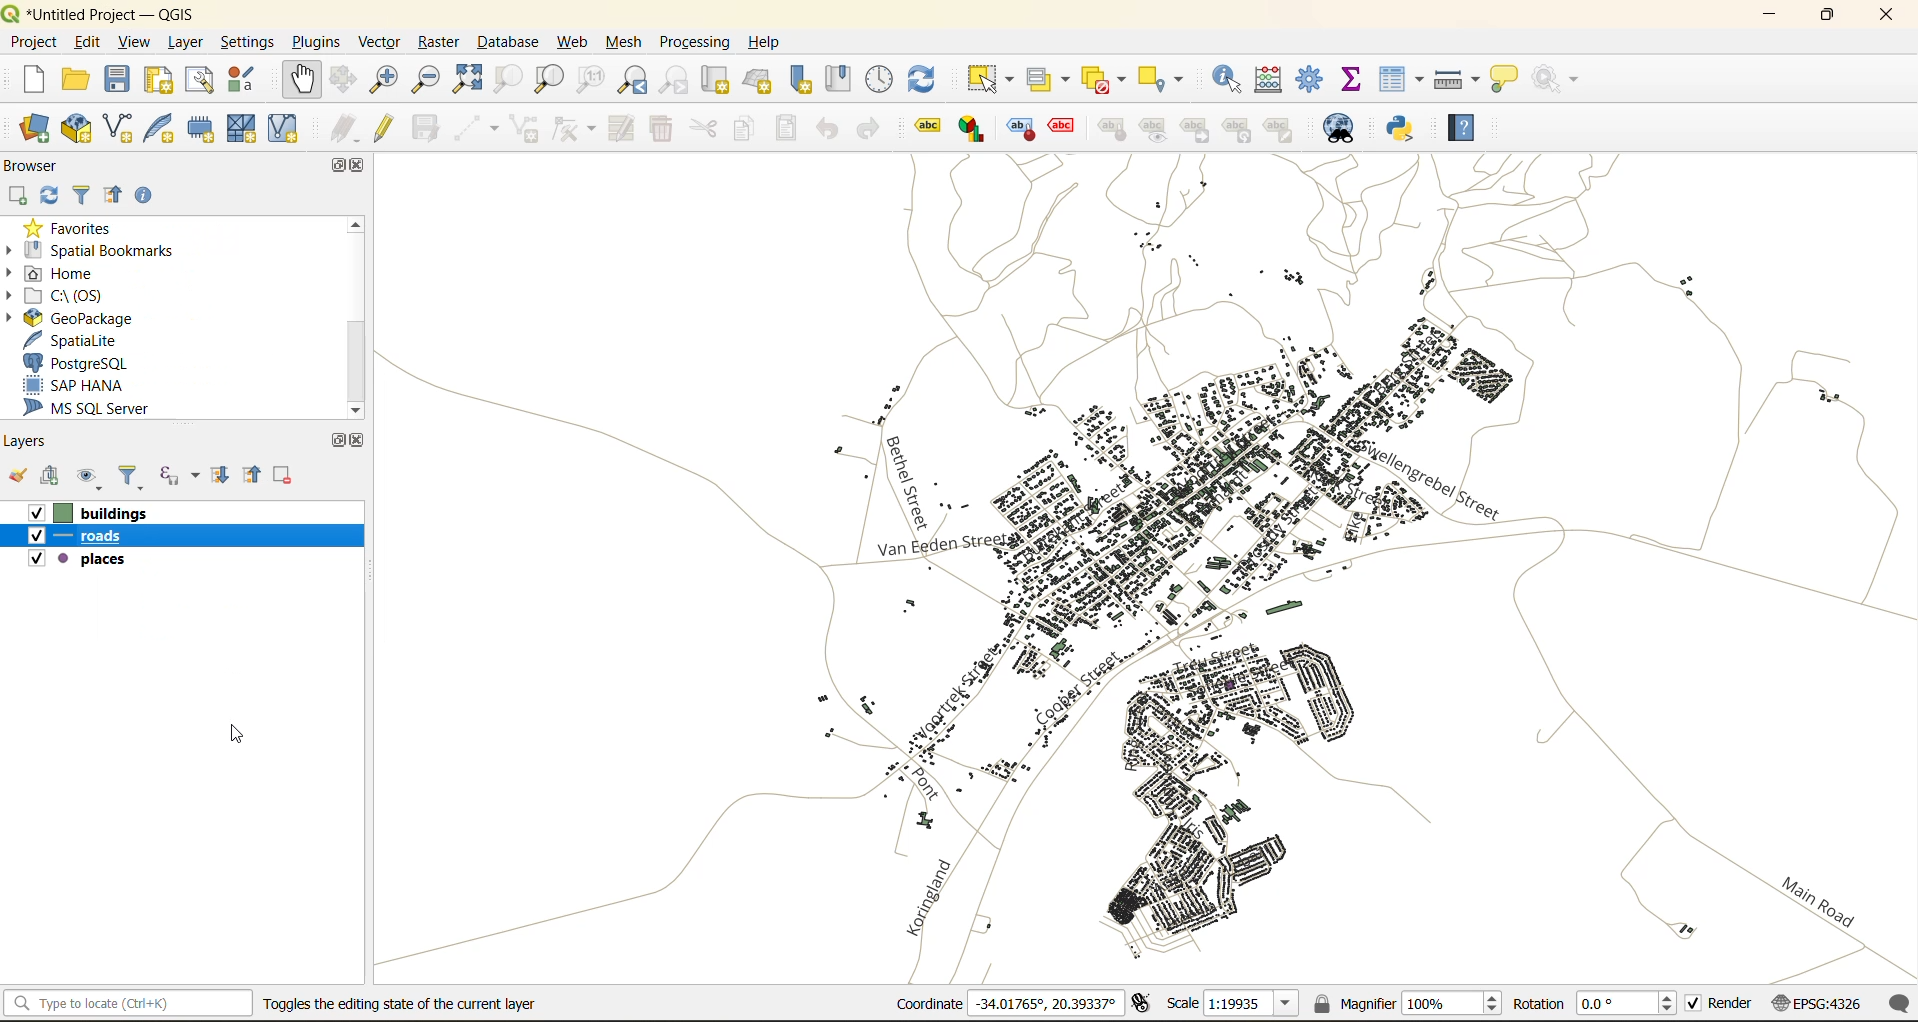 The image size is (1918, 1022). I want to click on python, so click(1406, 128).